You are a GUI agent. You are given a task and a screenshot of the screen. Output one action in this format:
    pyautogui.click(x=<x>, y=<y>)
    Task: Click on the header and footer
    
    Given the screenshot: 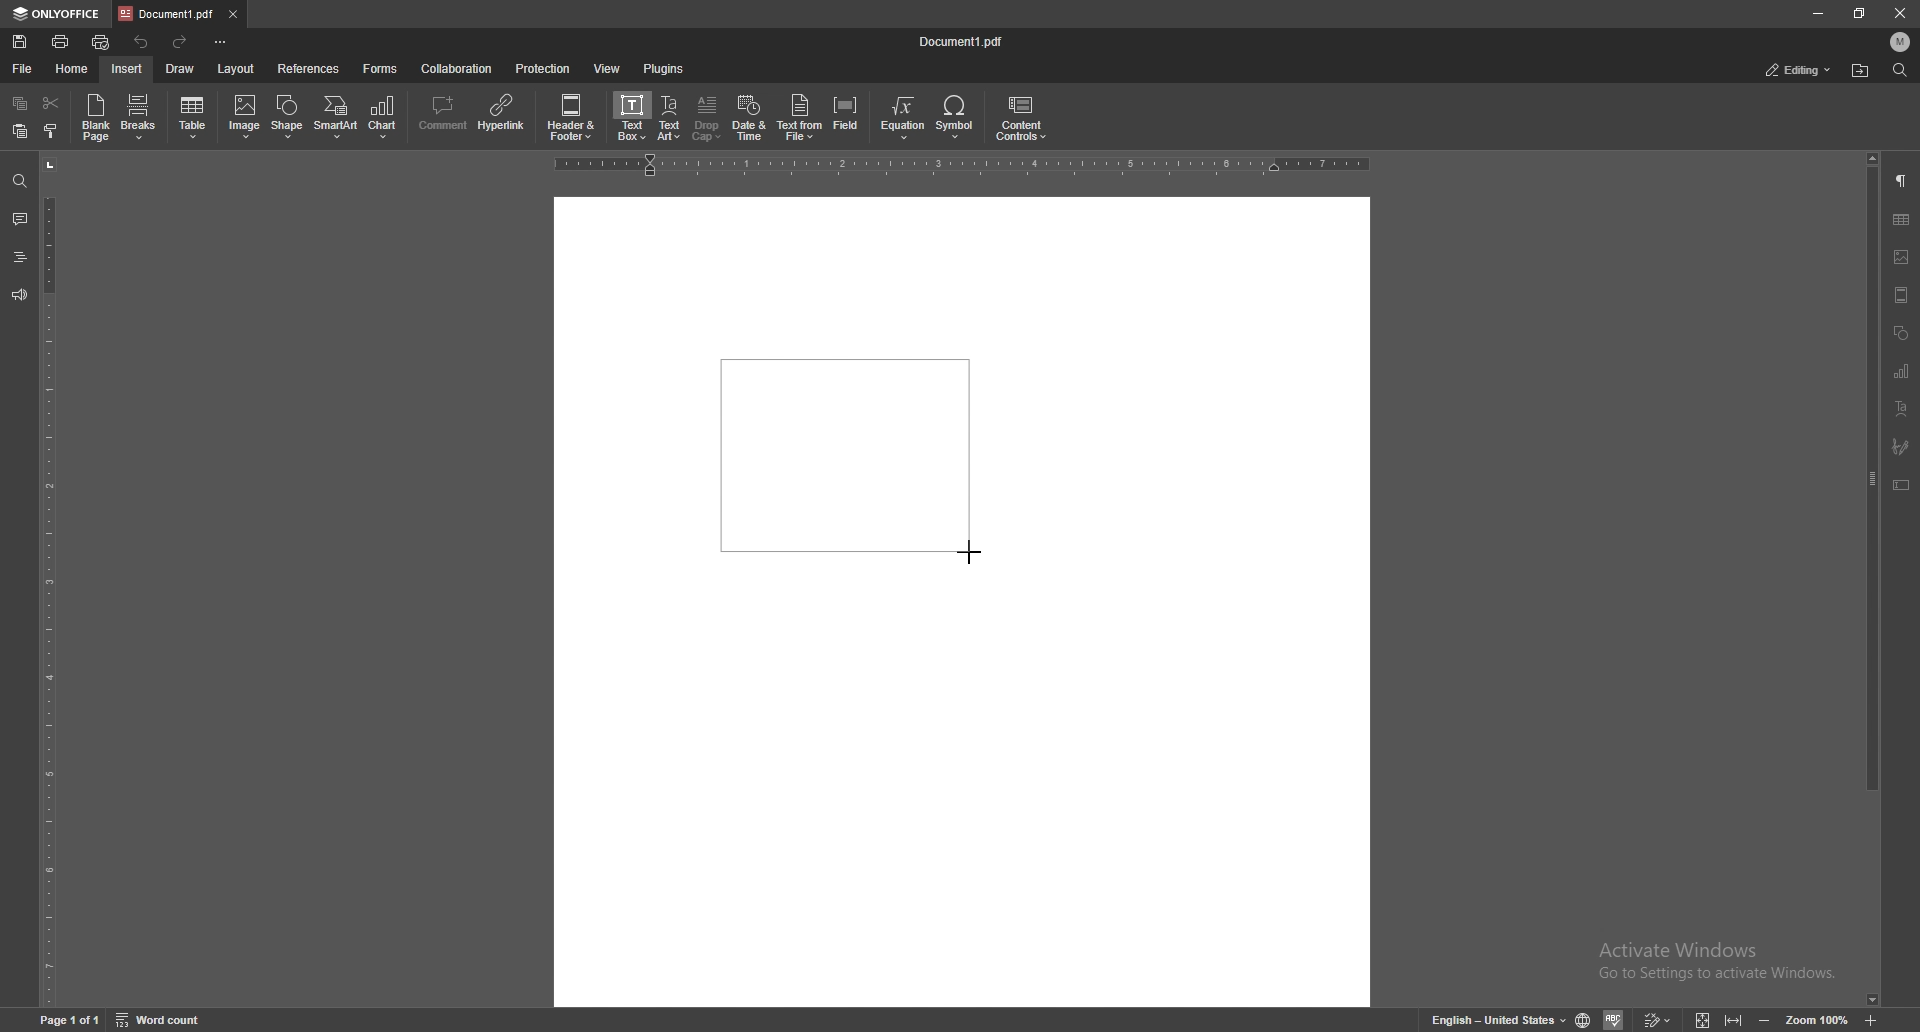 What is the action you would take?
    pyautogui.click(x=1901, y=295)
    